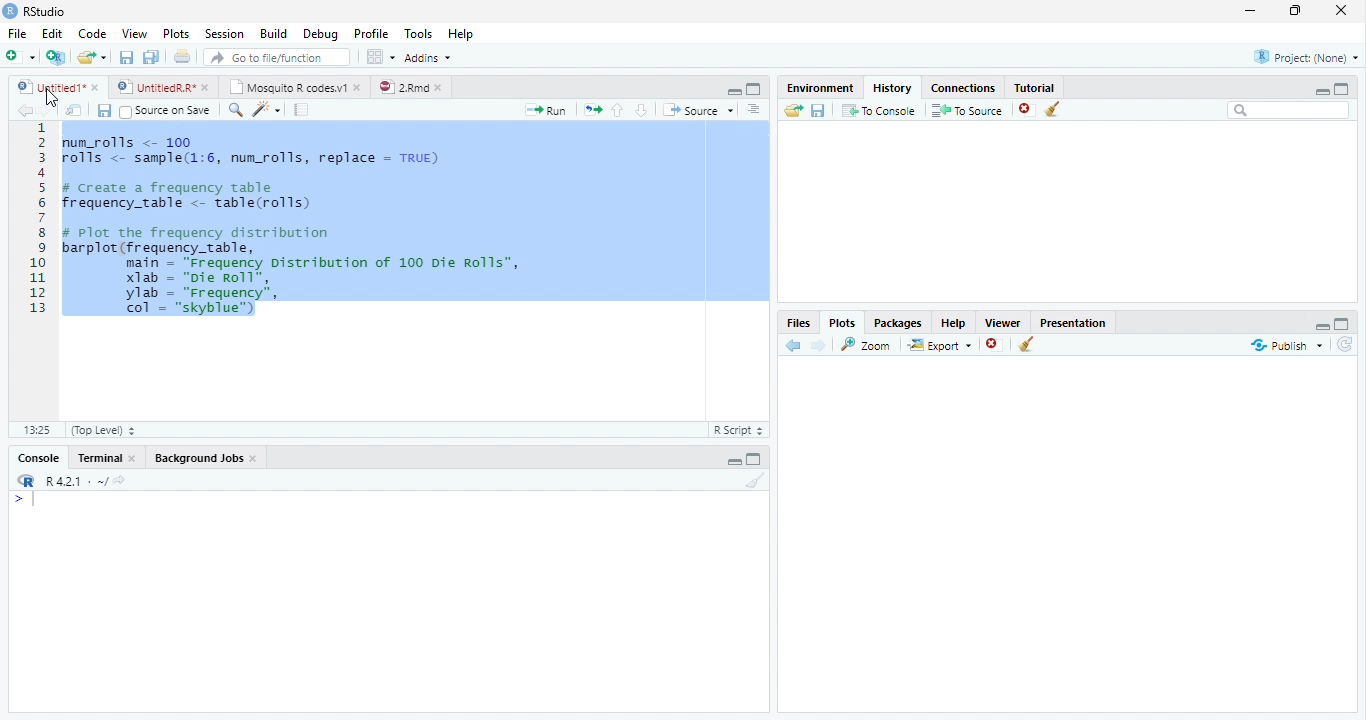  Describe the element at coordinates (76, 110) in the screenshot. I see `Show in new window` at that location.